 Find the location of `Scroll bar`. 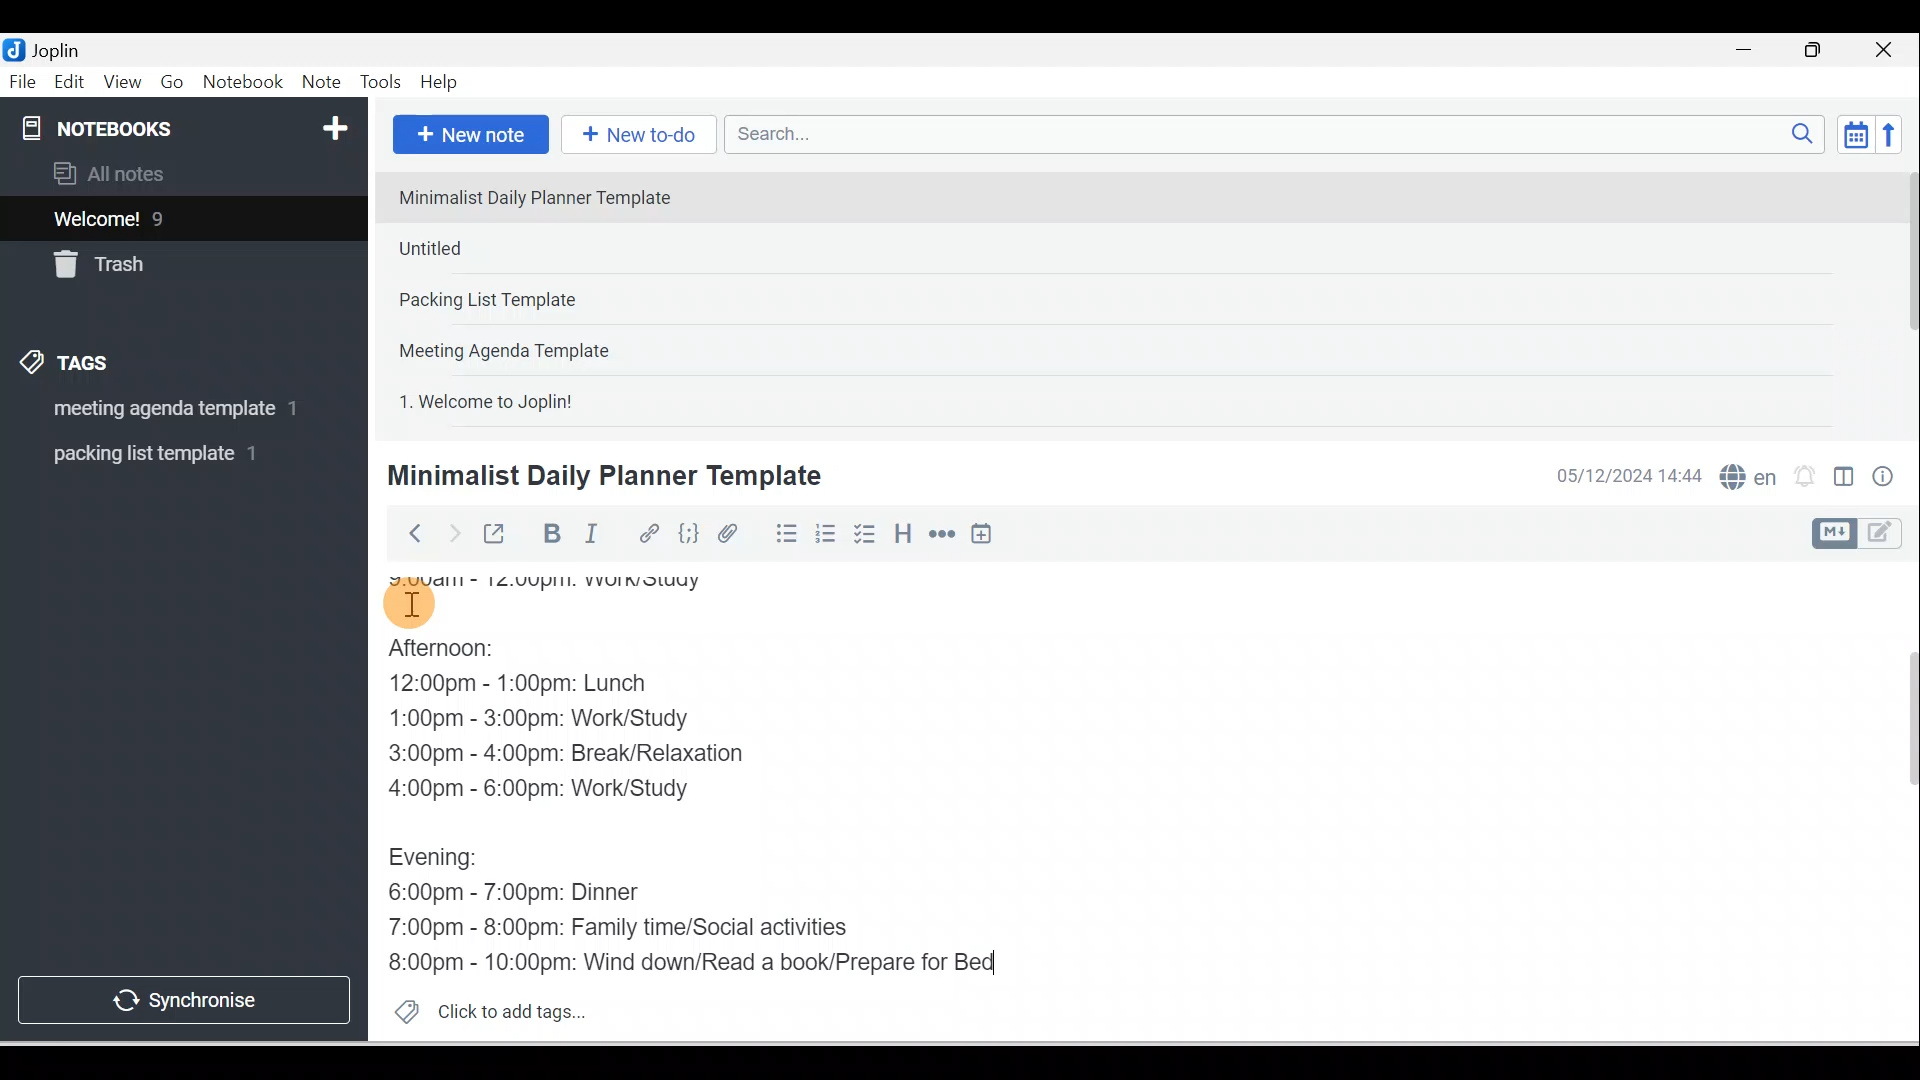

Scroll bar is located at coordinates (1904, 296).